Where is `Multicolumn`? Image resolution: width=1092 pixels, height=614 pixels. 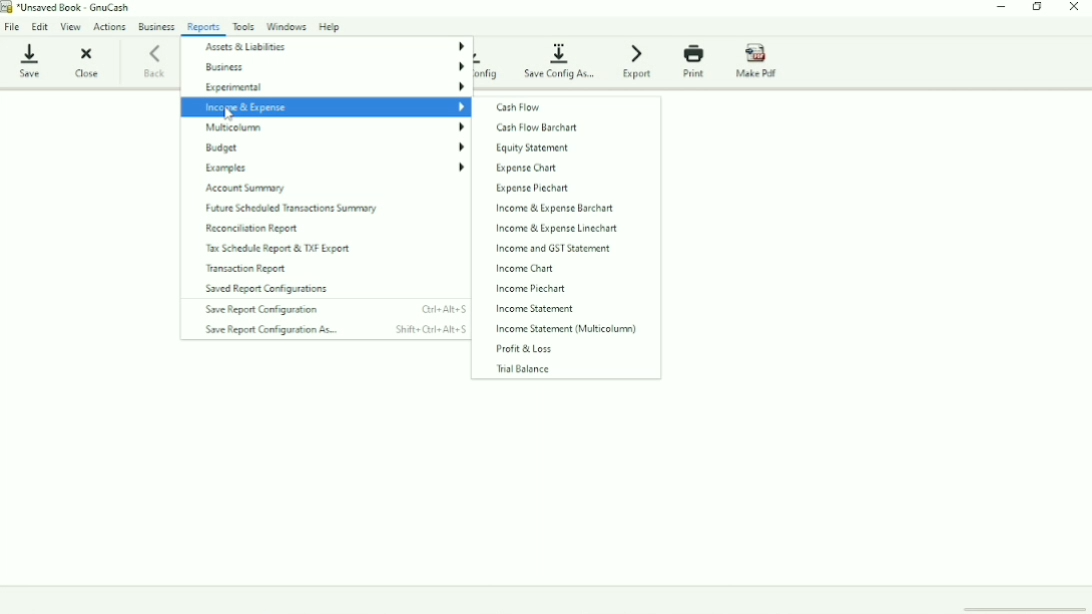
Multicolumn is located at coordinates (334, 126).